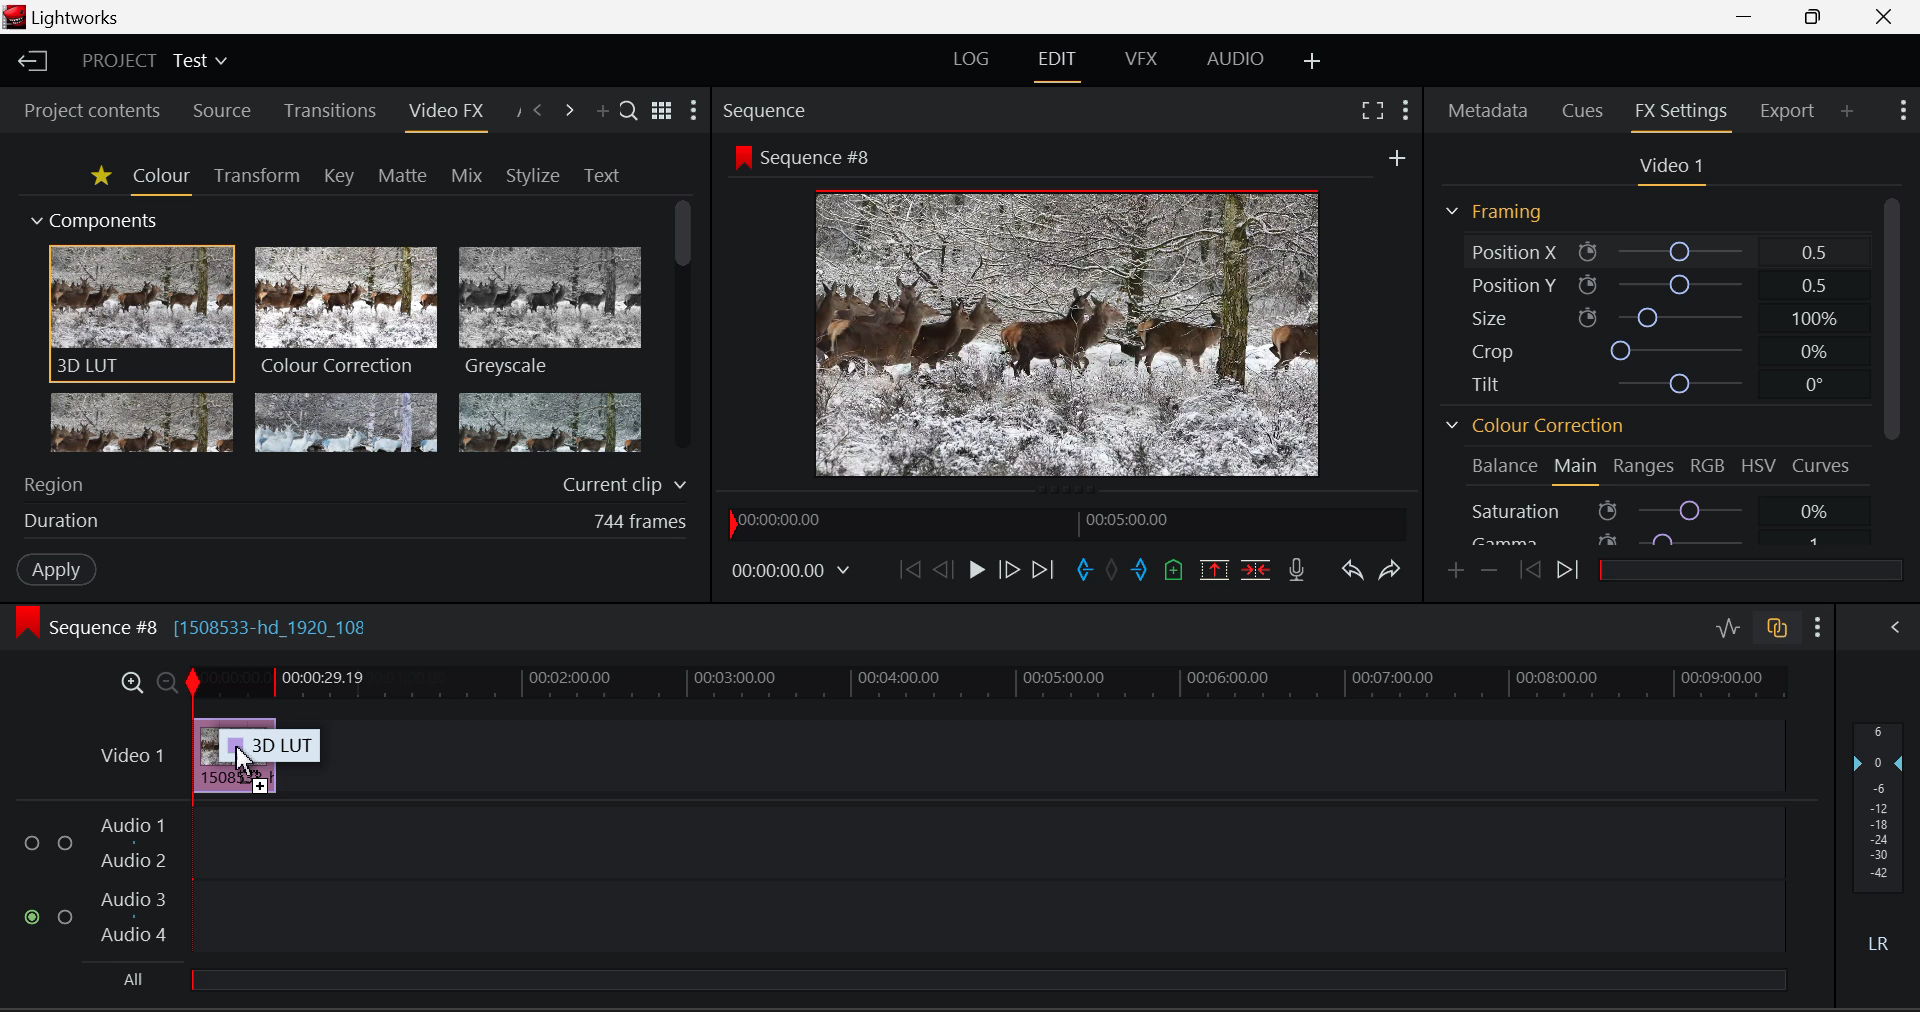  What do you see at coordinates (448, 115) in the screenshot?
I see `Video FX Panel Open` at bounding box center [448, 115].